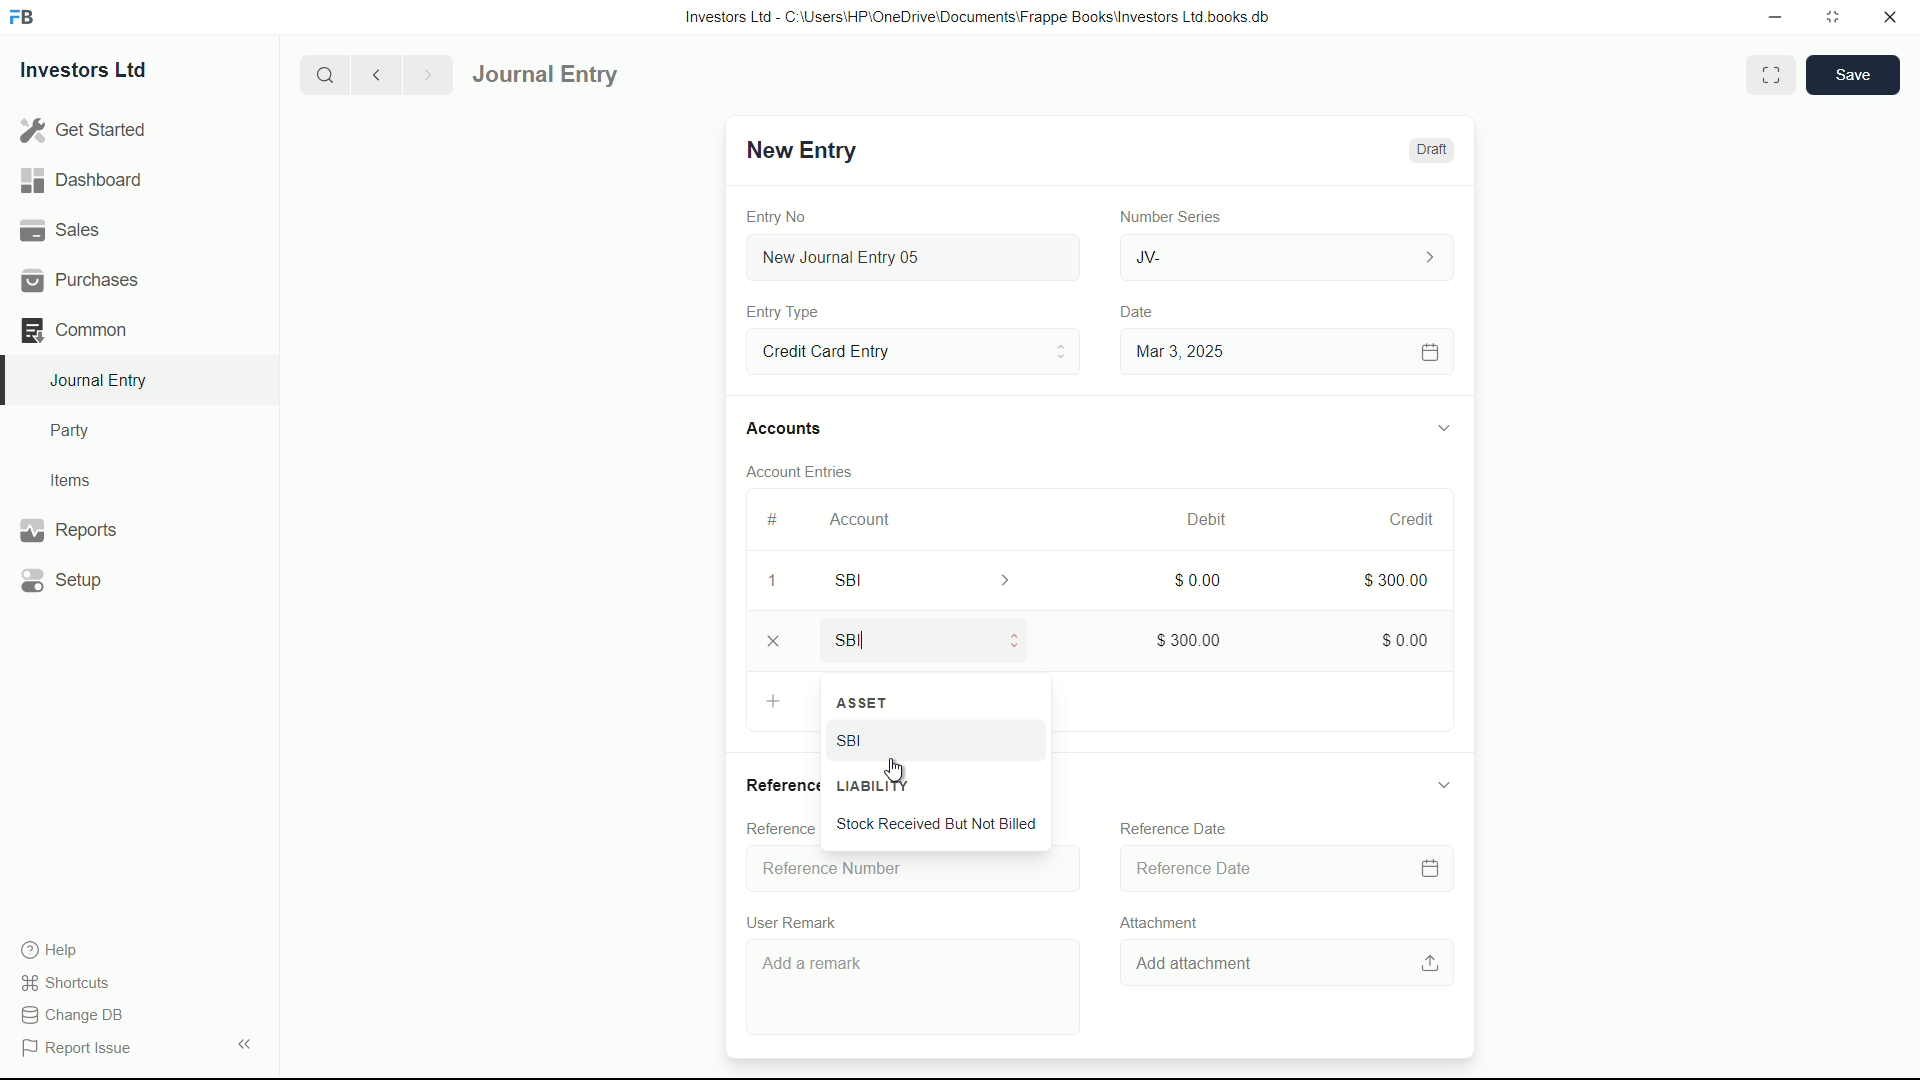 The width and height of the screenshot is (1920, 1080). Describe the element at coordinates (777, 704) in the screenshot. I see `Add Row` at that location.